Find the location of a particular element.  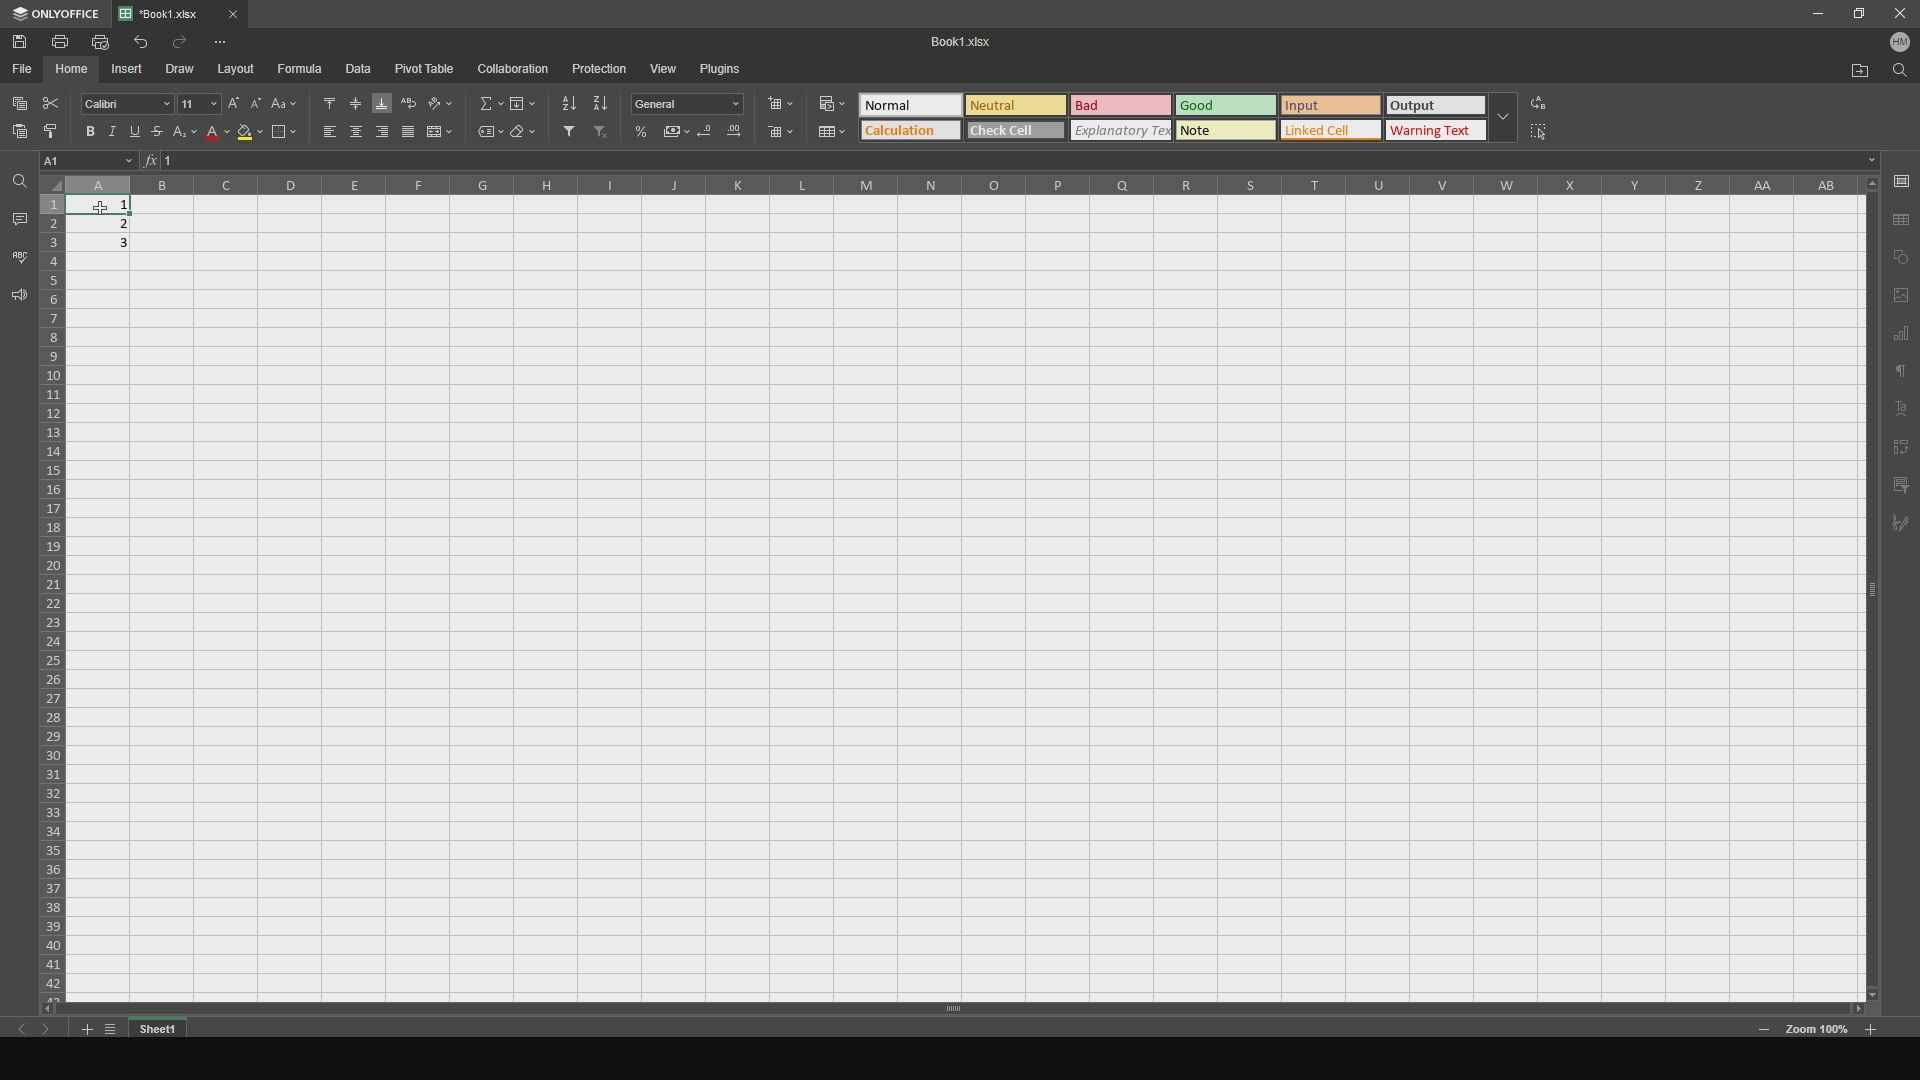

cursor is located at coordinates (96, 202).